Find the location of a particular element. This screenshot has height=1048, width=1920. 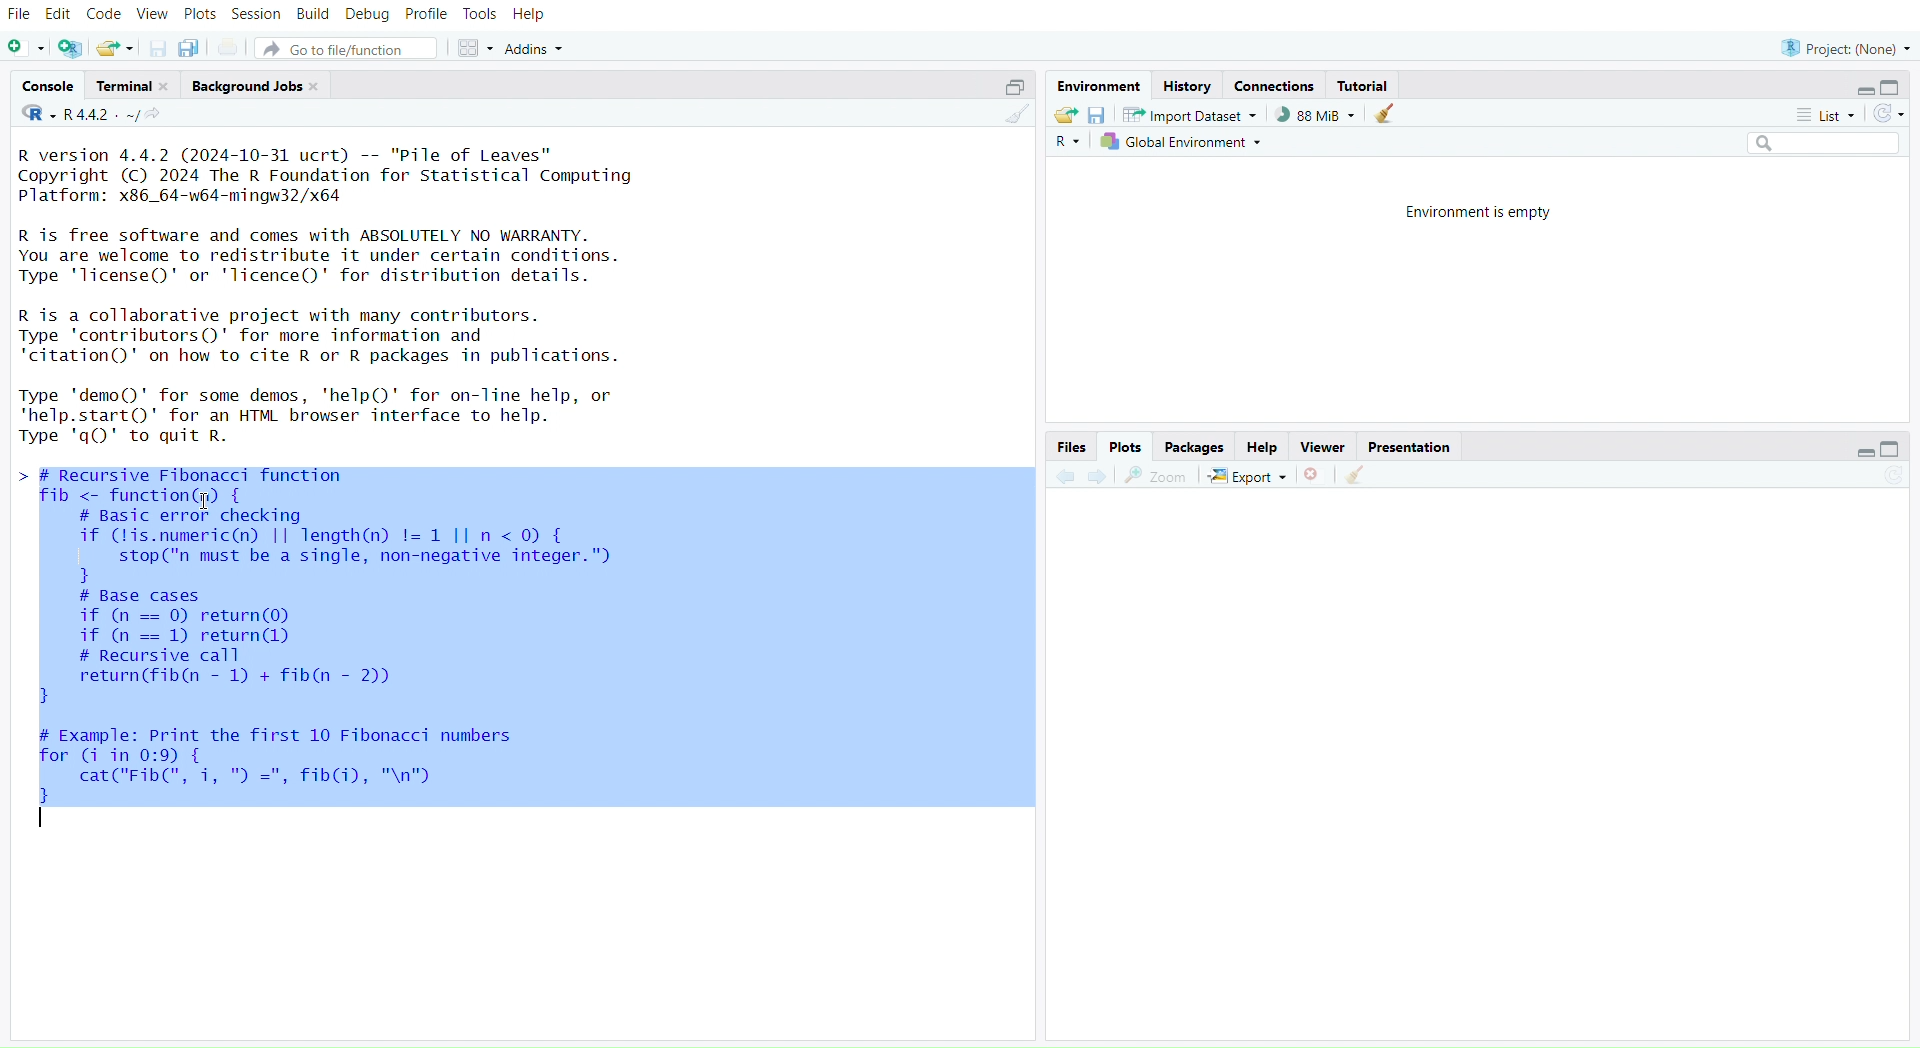

forward is located at coordinates (1105, 477).